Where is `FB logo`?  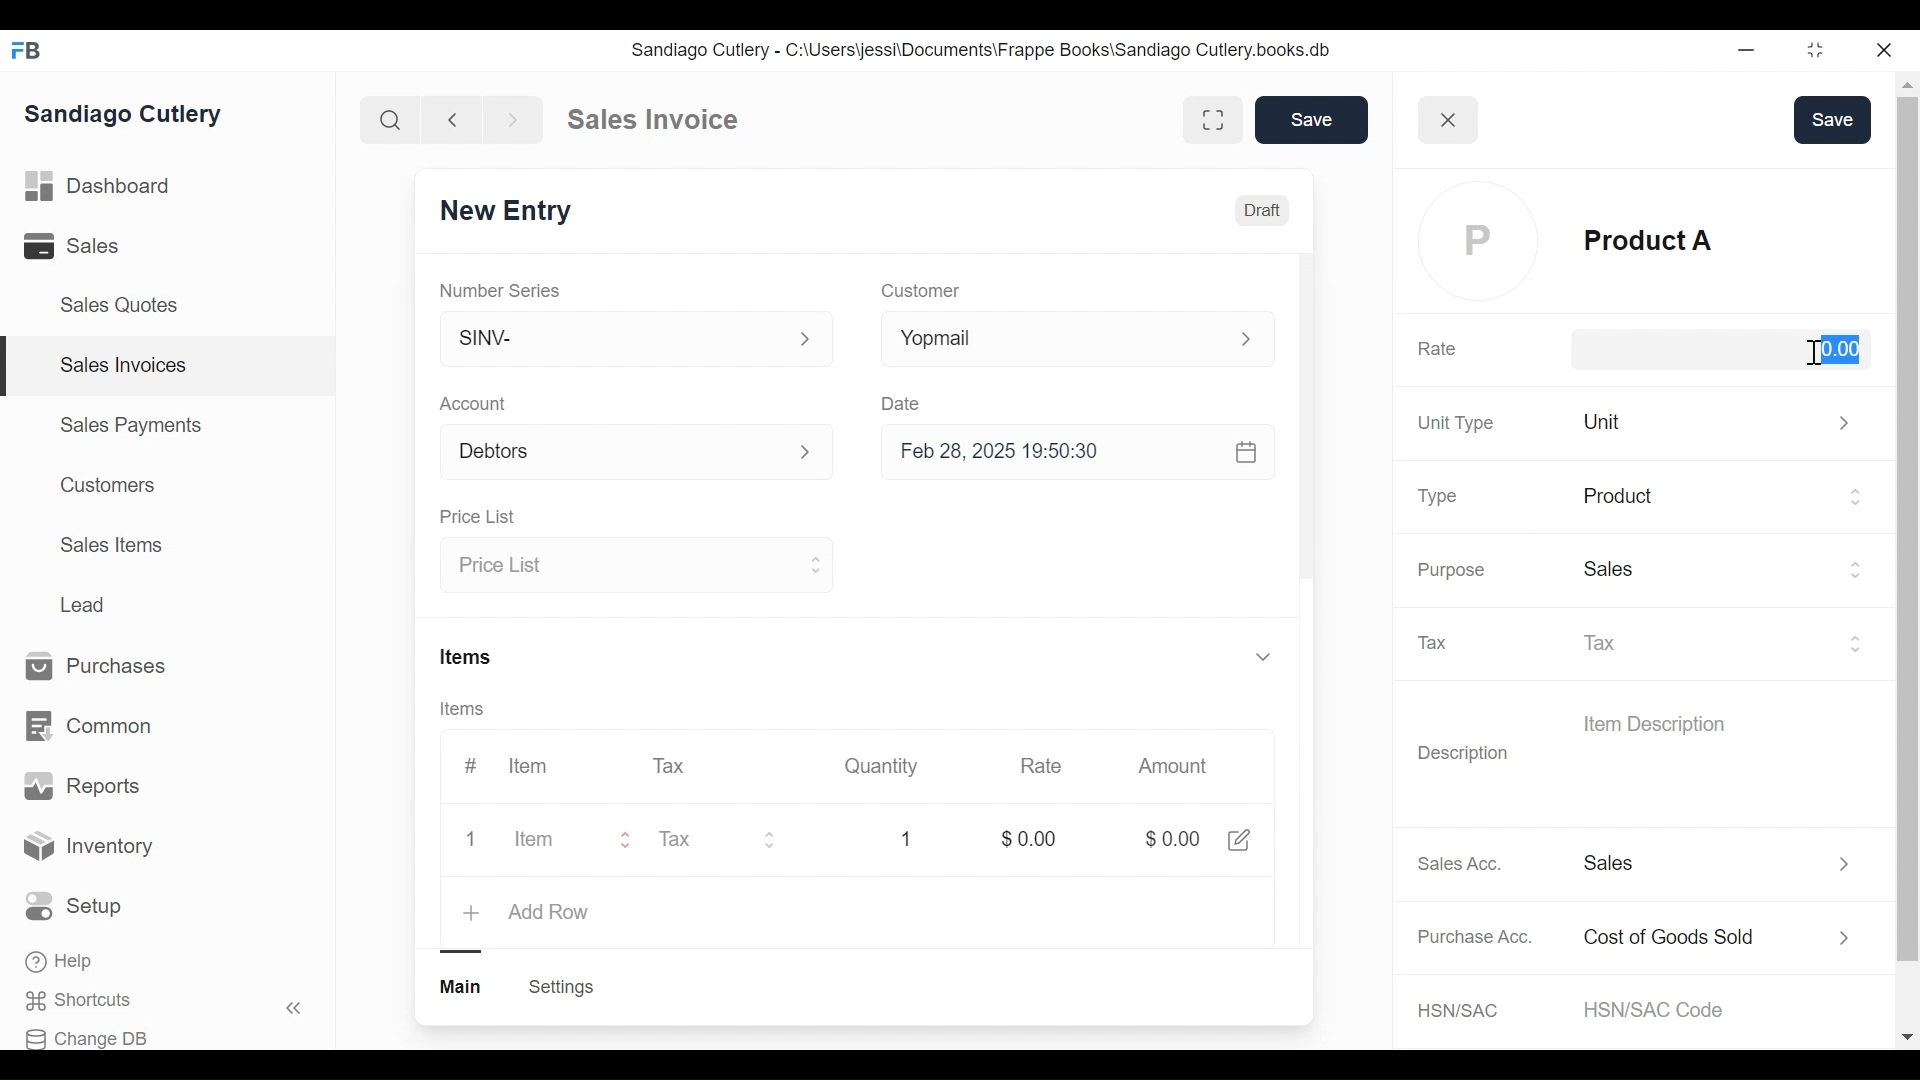
FB logo is located at coordinates (27, 50).